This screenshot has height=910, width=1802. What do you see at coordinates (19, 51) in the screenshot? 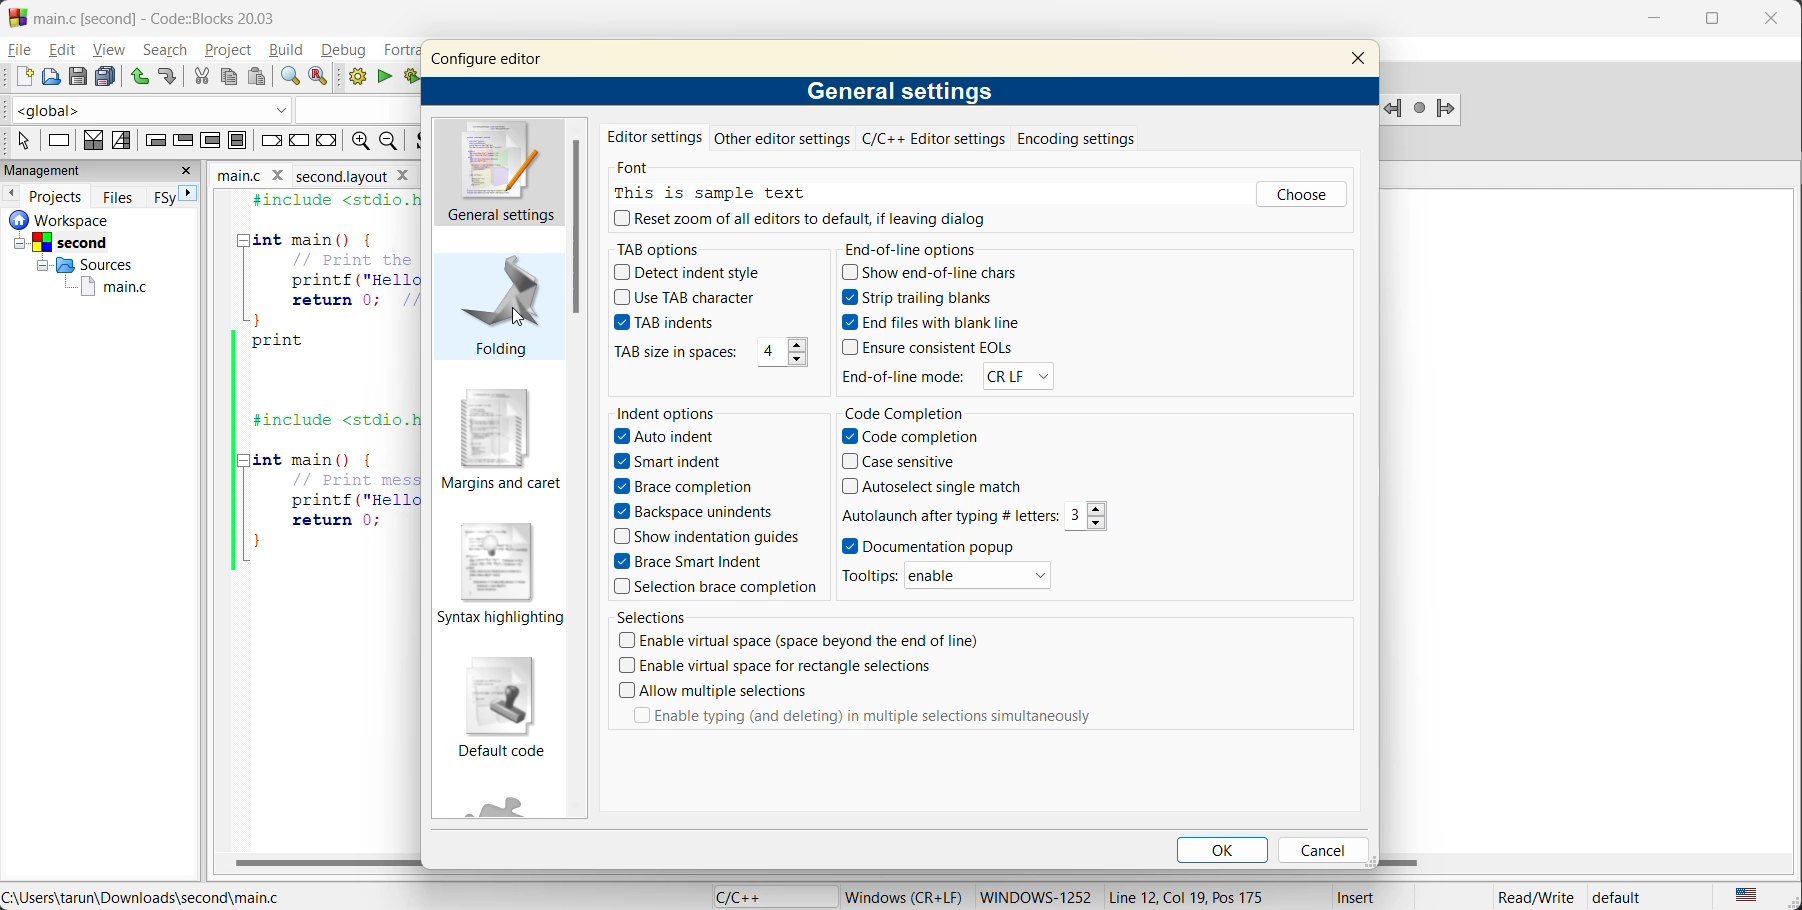
I see `file` at bounding box center [19, 51].